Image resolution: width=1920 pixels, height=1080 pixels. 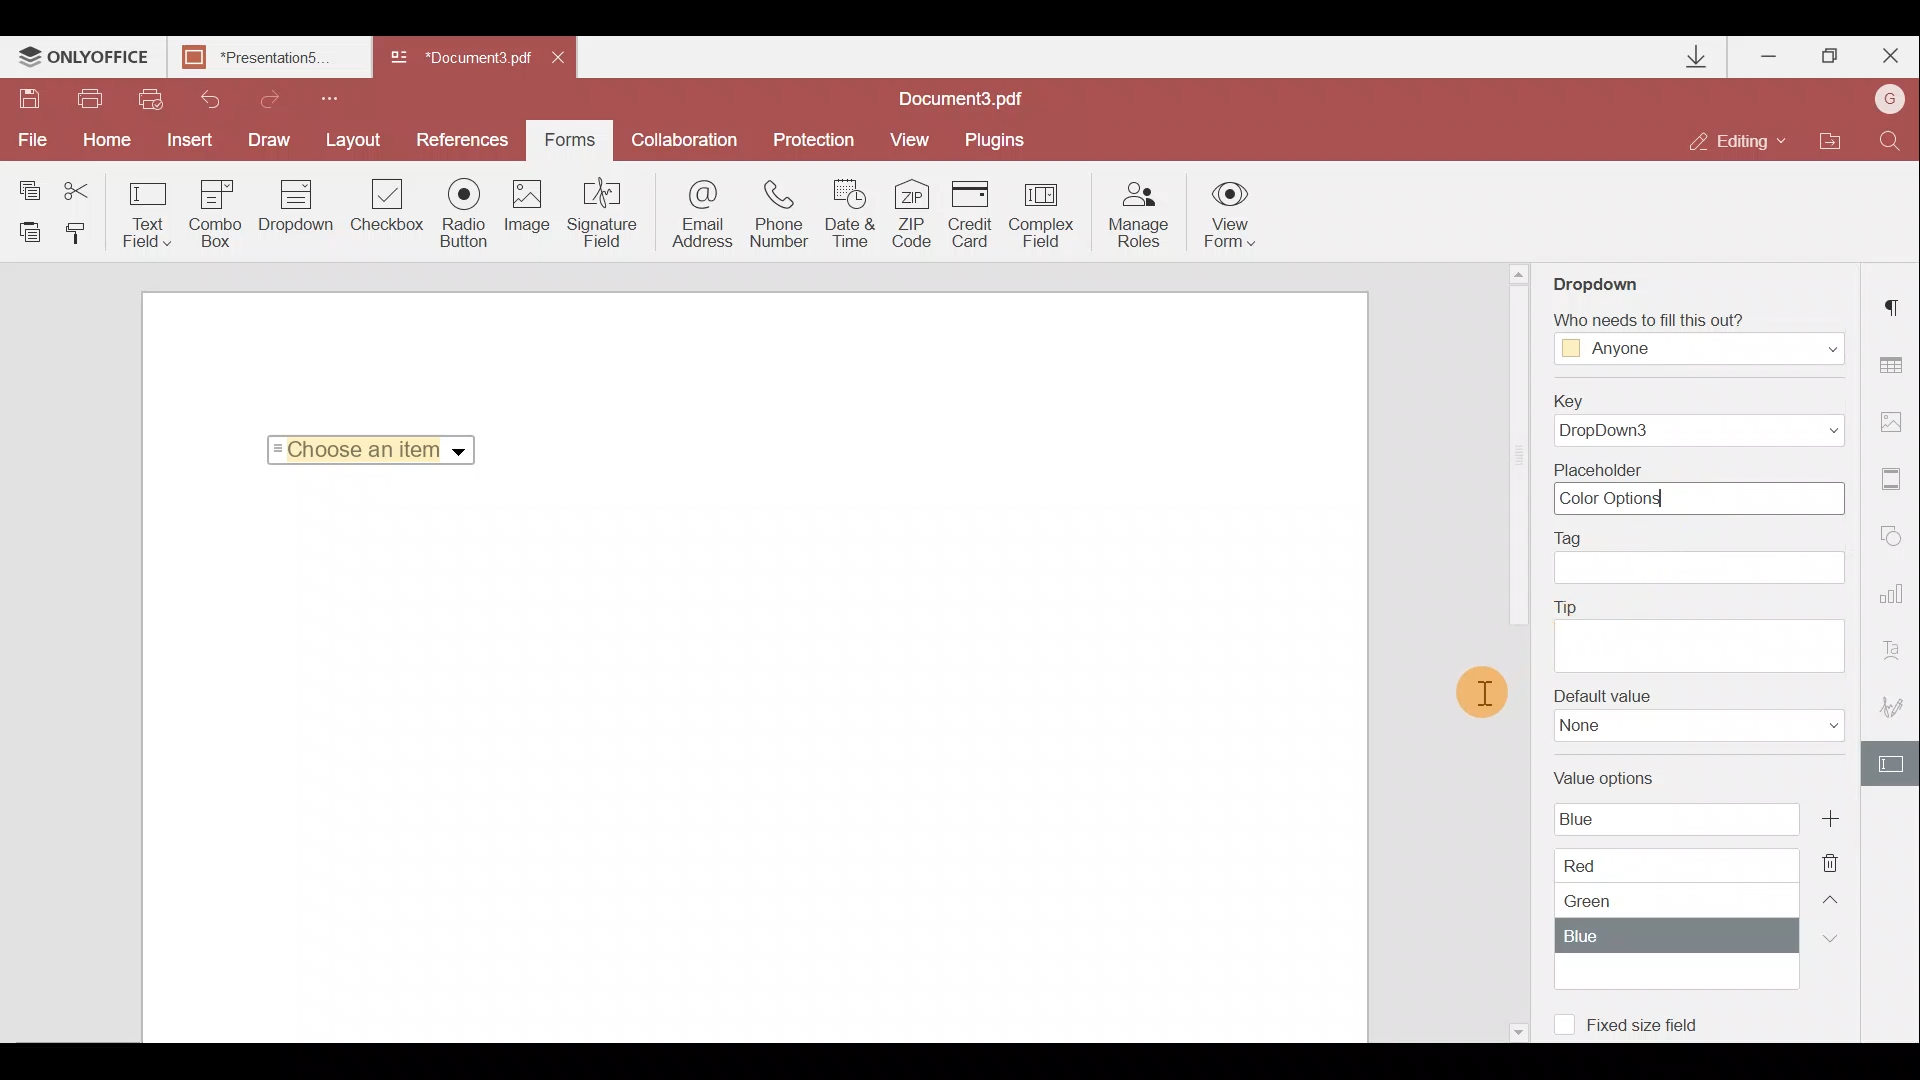 What do you see at coordinates (782, 214) in the screenshot?
I see `Phone number` at bounding box center [782, 214].